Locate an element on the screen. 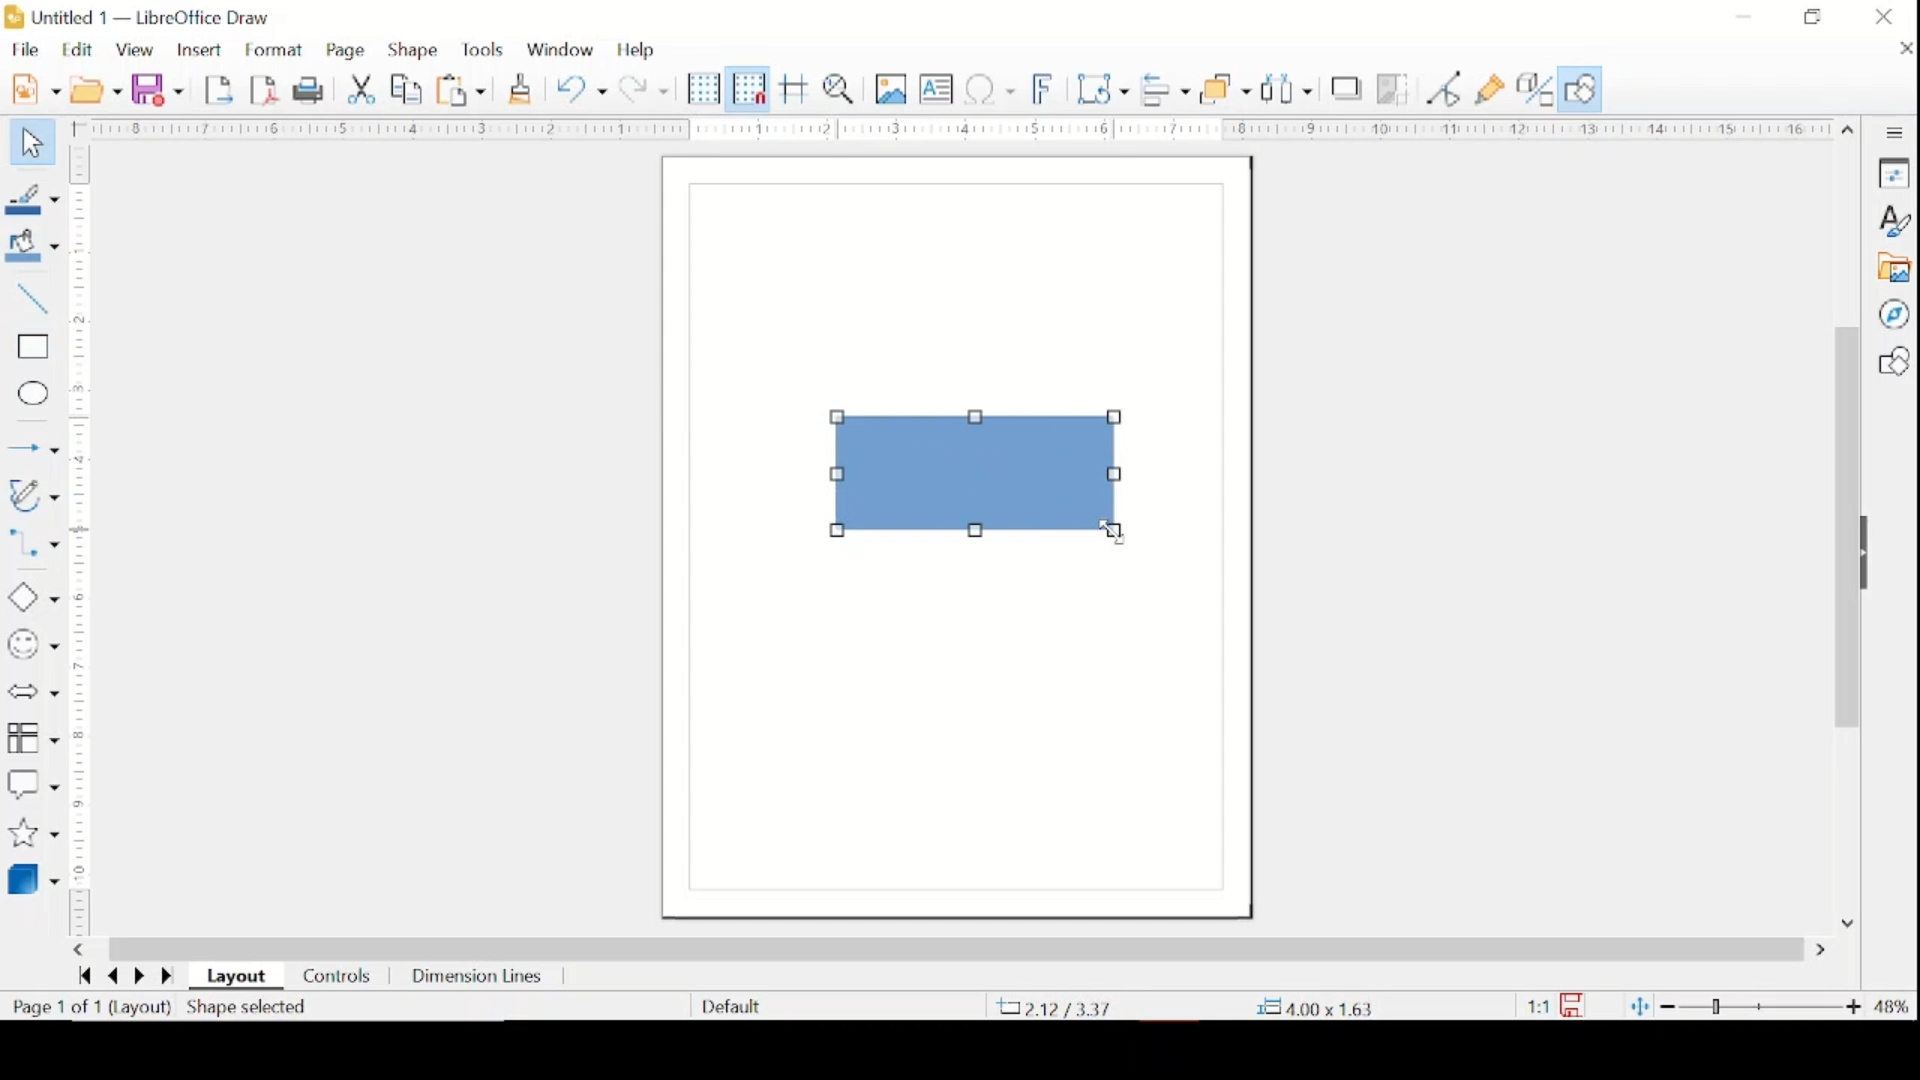 The height and width of the screenshot is (1080, 1920). sidebar settings is located at coordinates (1895, 133).